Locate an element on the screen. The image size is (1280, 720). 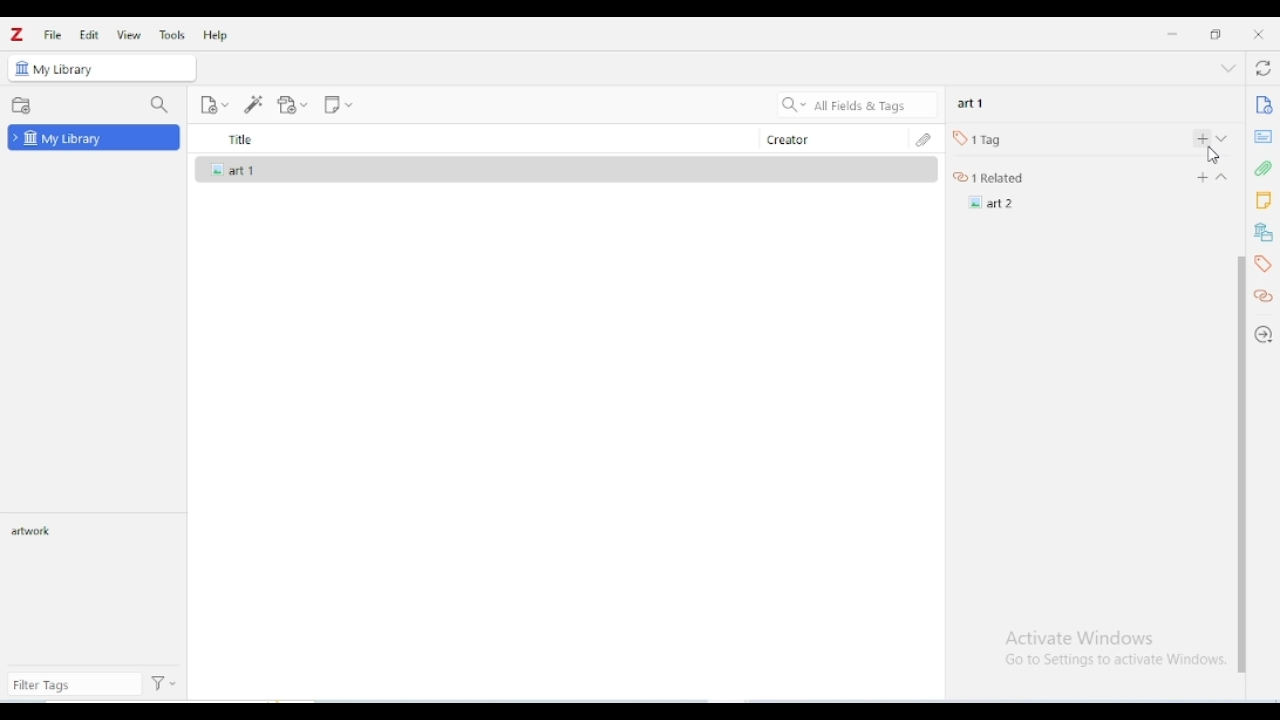
libraries and collections is located at coordinates (1264, 233).